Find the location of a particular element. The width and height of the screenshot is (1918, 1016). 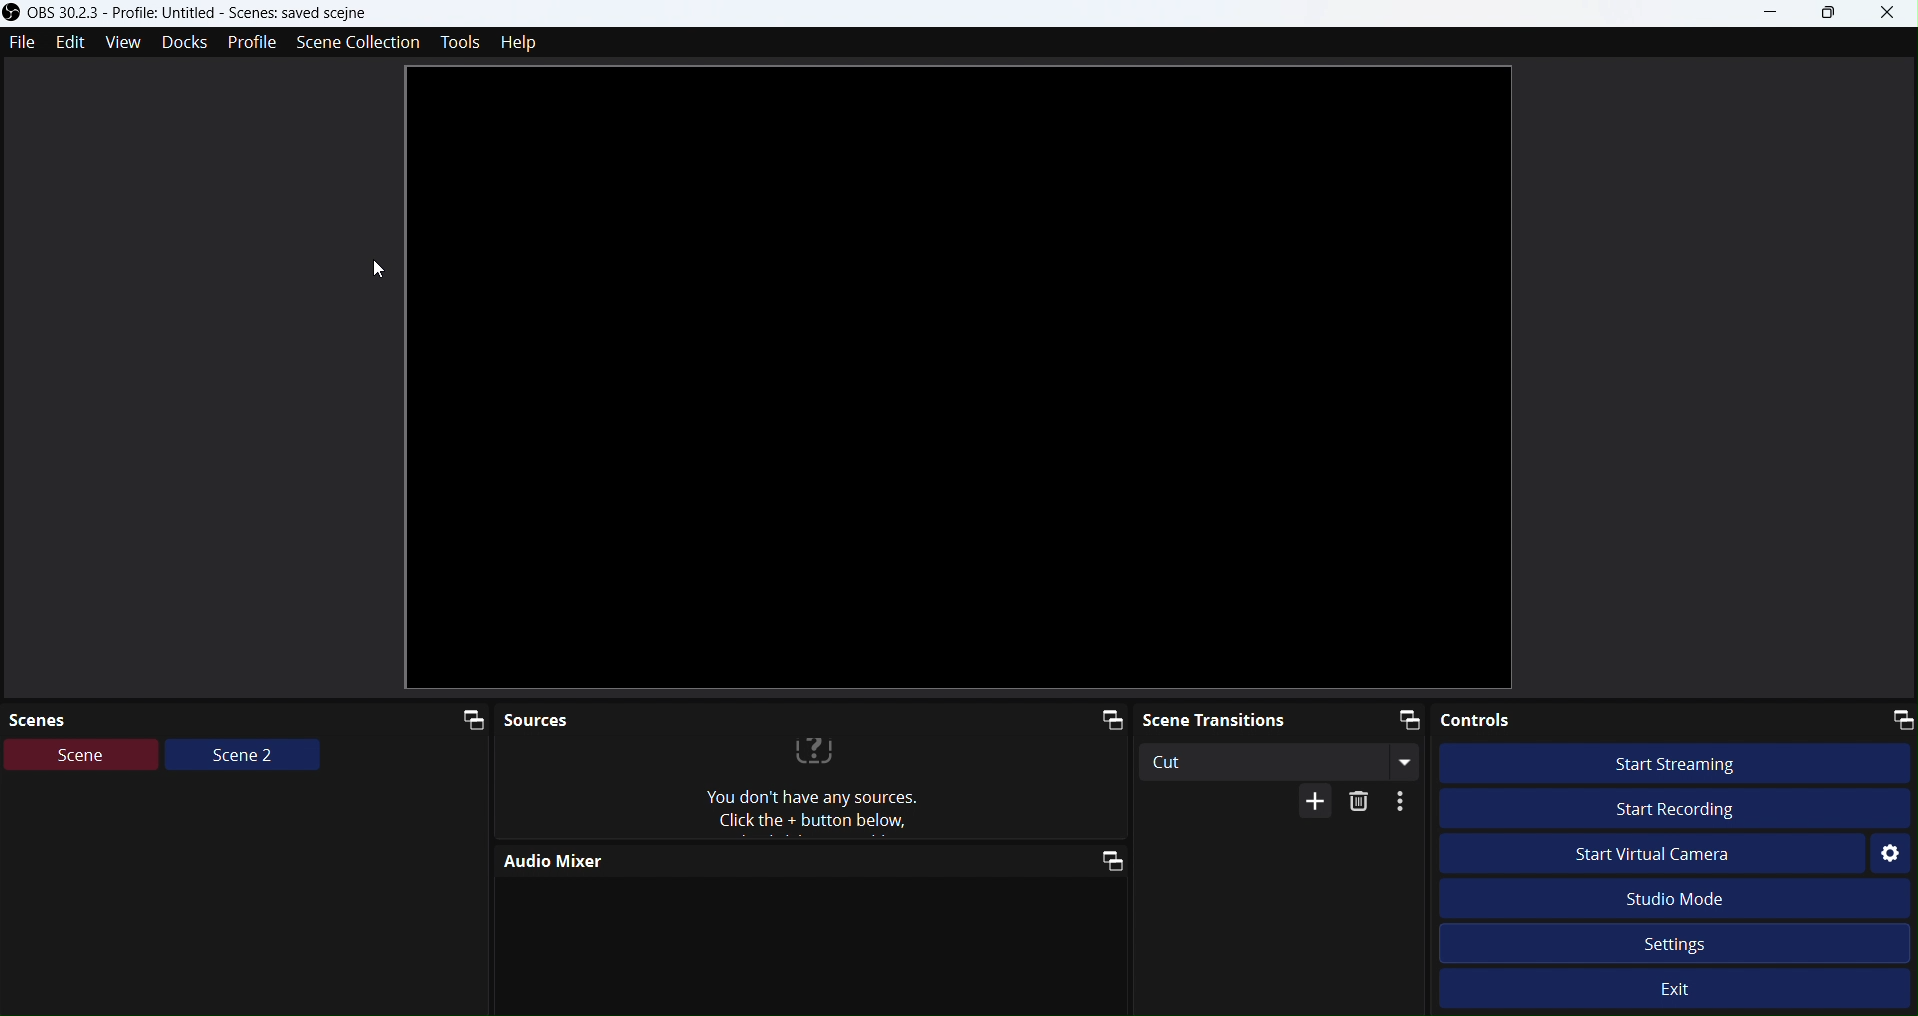

text is located at coordinates (820, 791).